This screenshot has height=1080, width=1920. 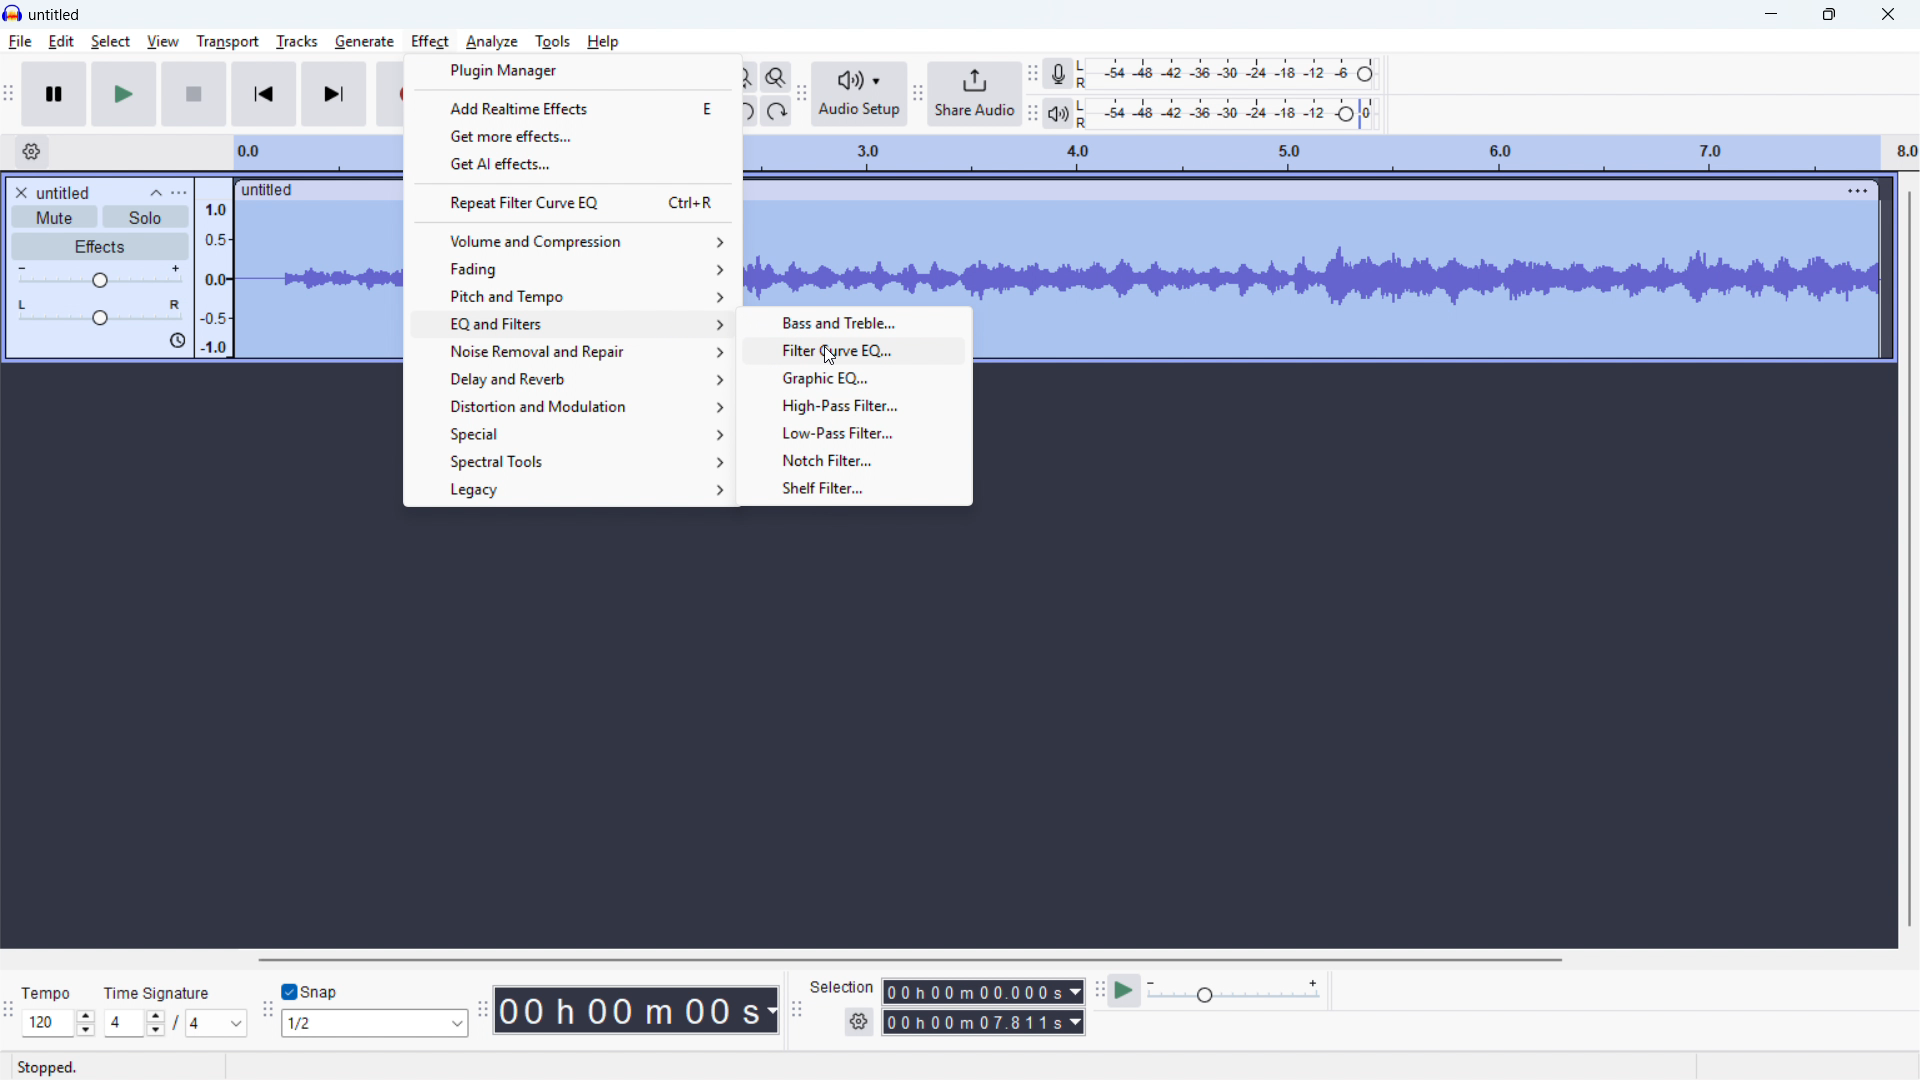 What do you see at coordinates (574, 71) in the screenshot?
I see `Plug in manager ` at bounding box center [574, 71].